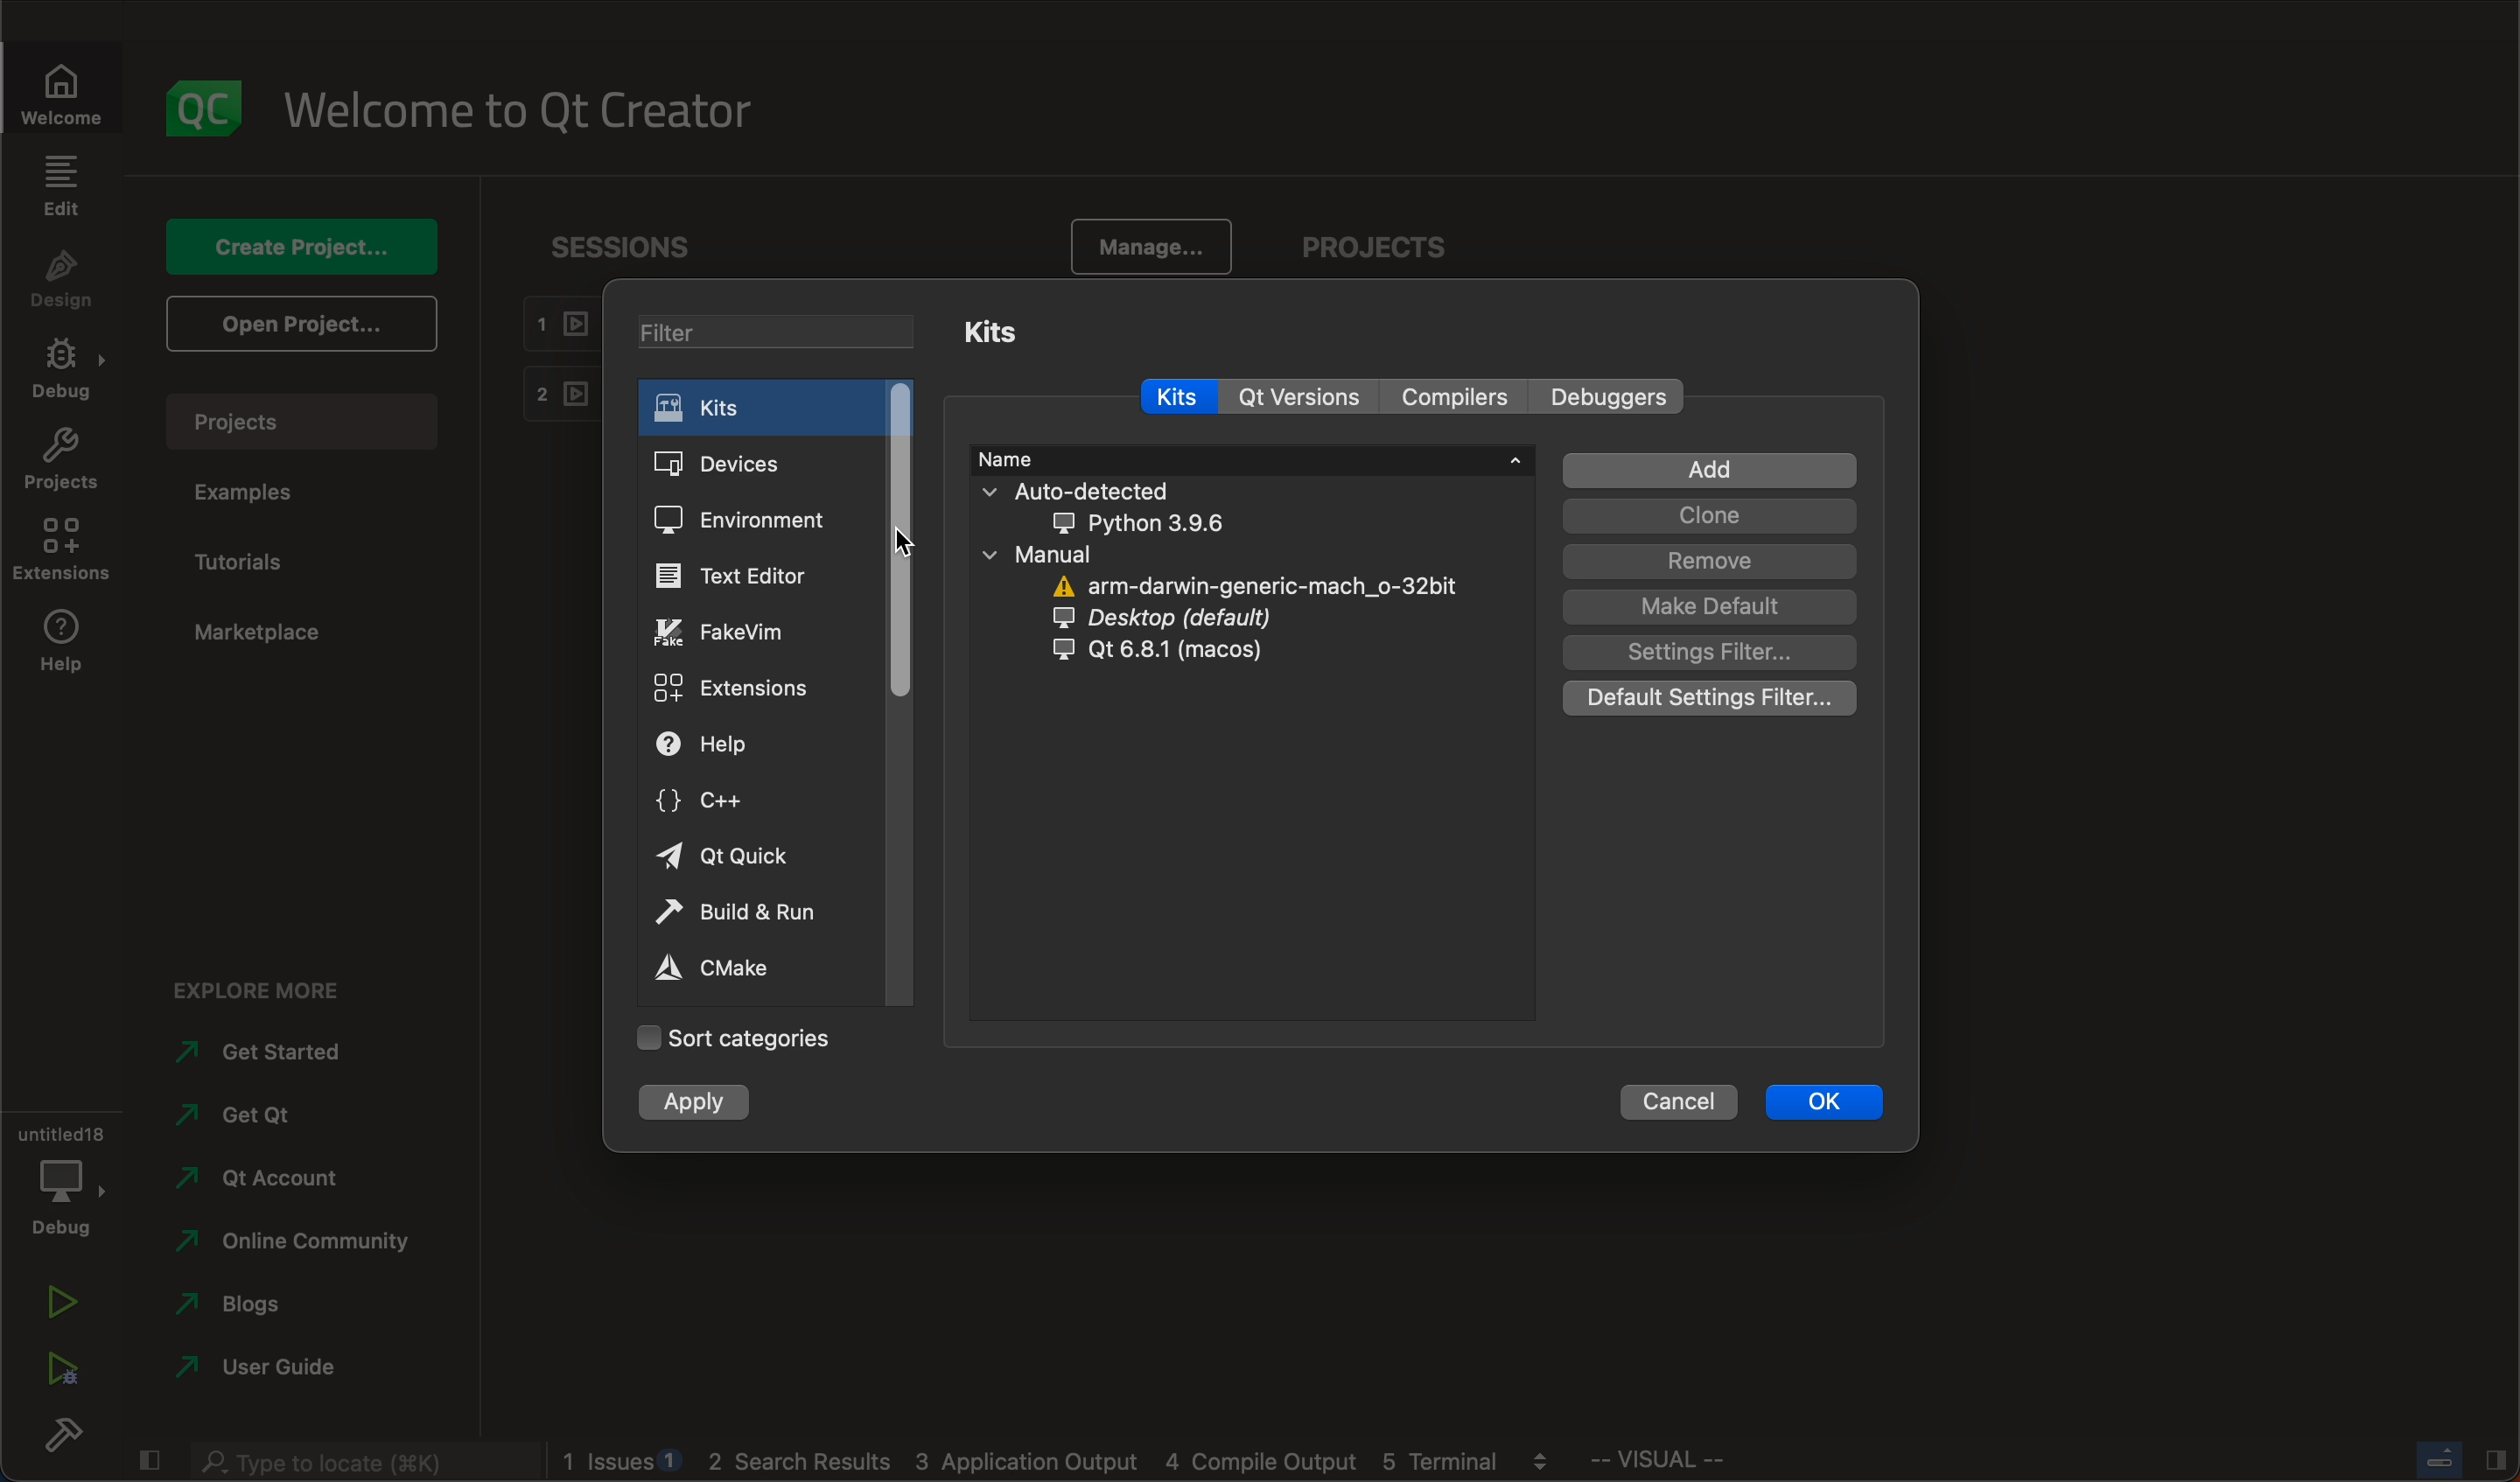  Describe the element at coordinates (1710, 561) in the screenshot. I see `remove` at that location.